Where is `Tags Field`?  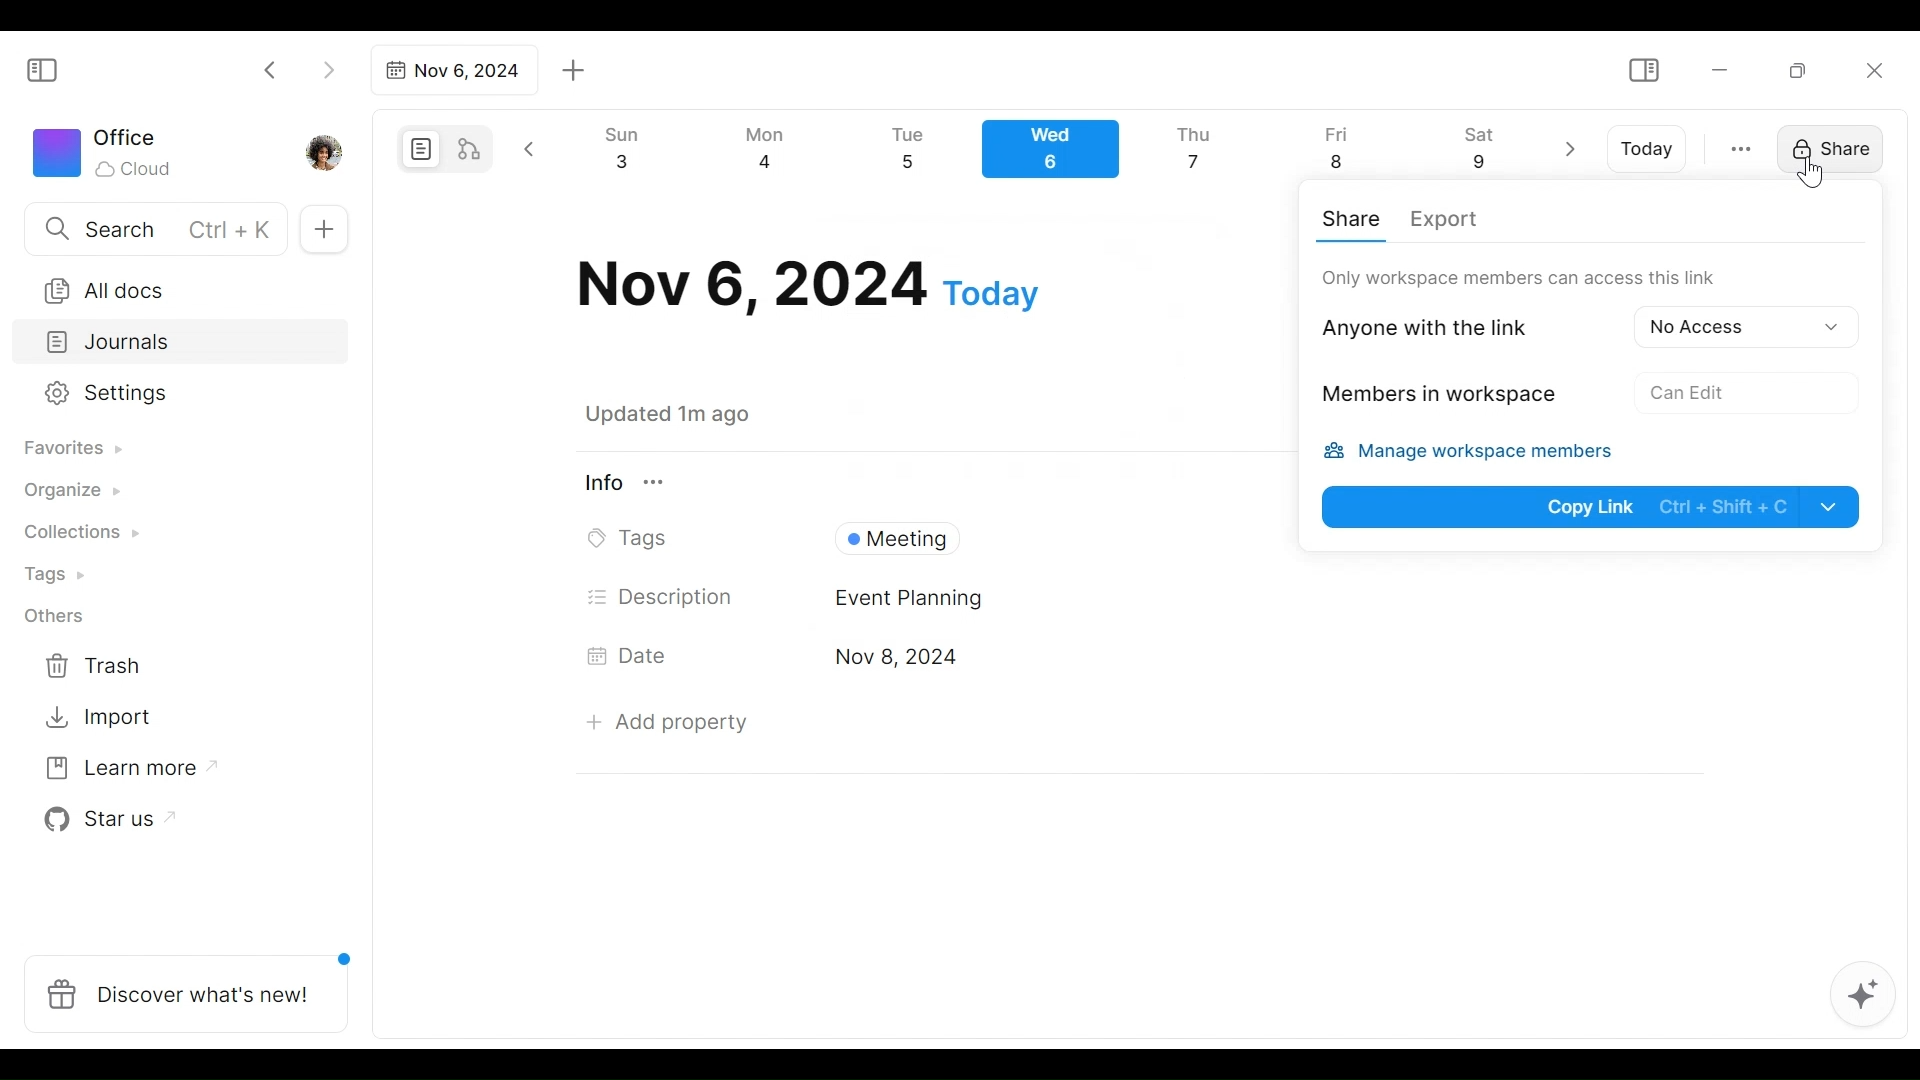
Tags Field is located at coordinates (1049, 534).